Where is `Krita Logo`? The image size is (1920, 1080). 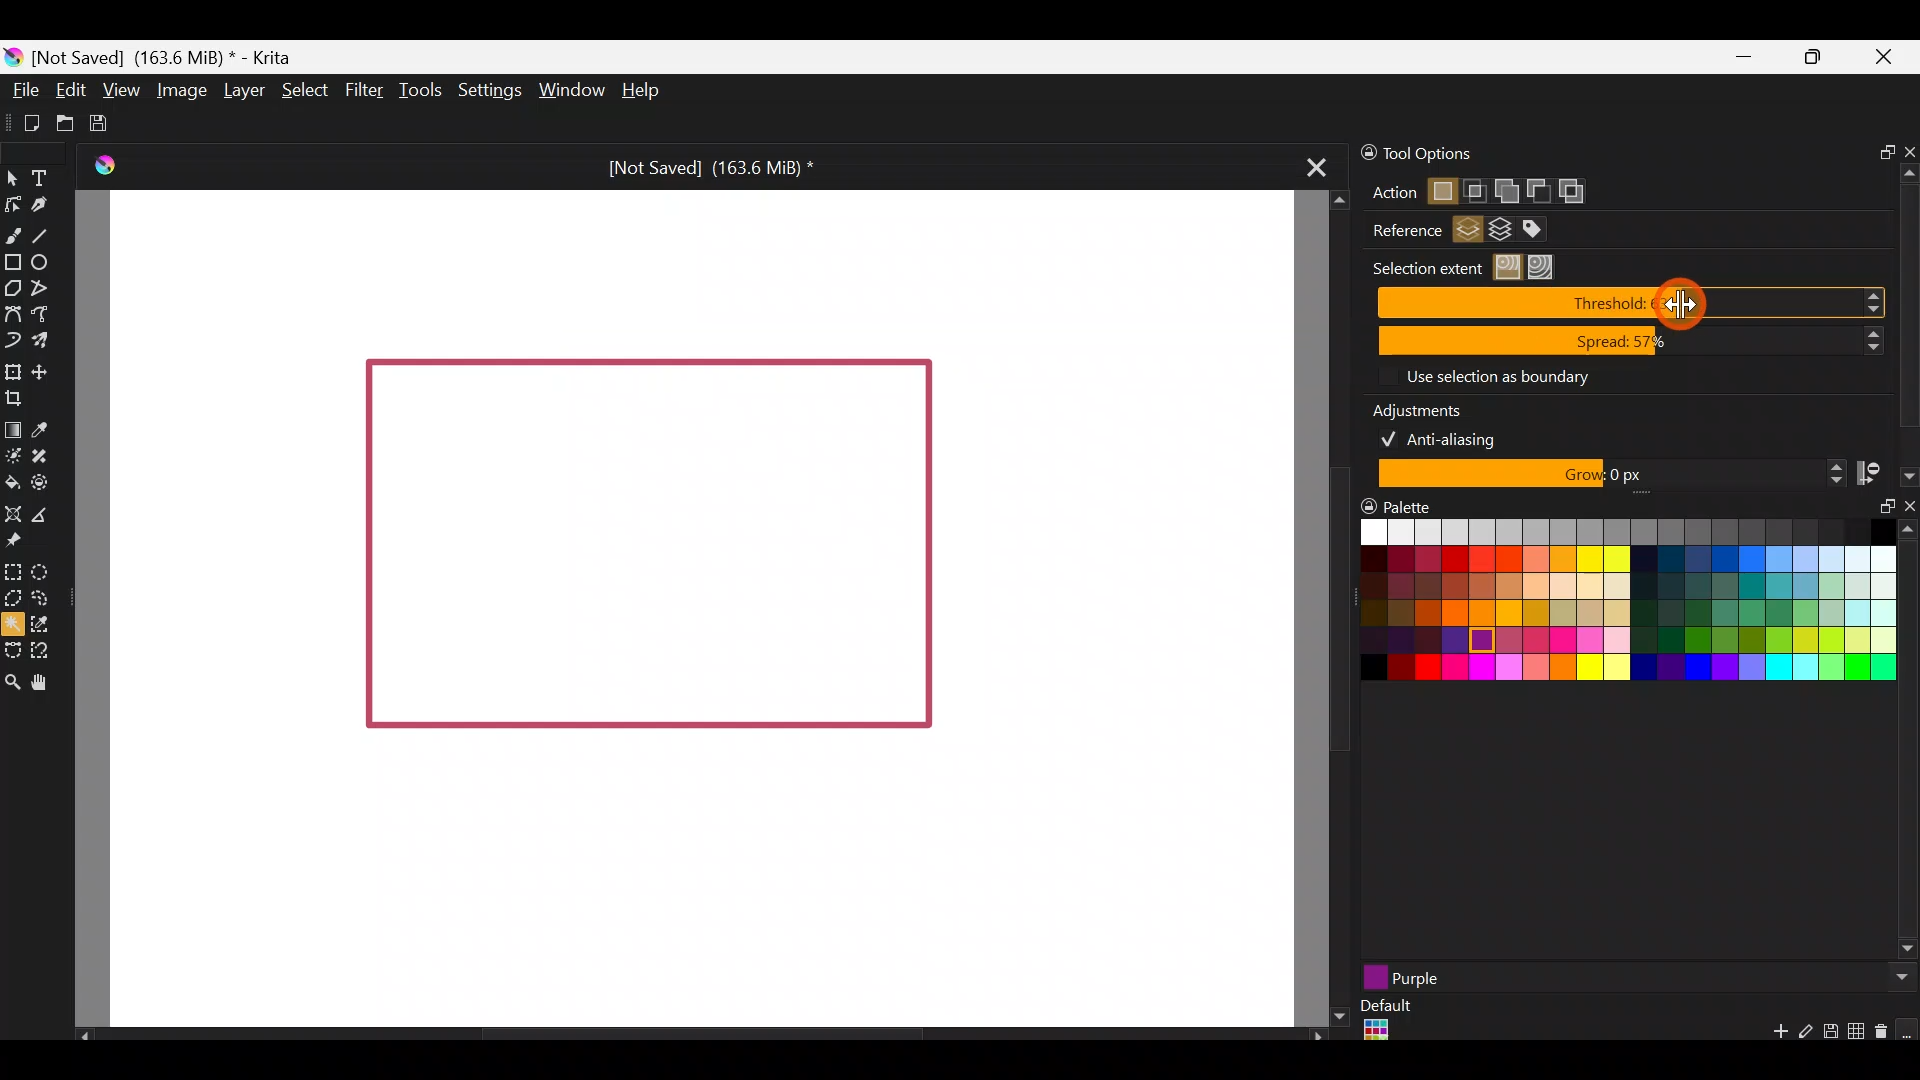 Krita Logo is located at coordinates (105, 164).